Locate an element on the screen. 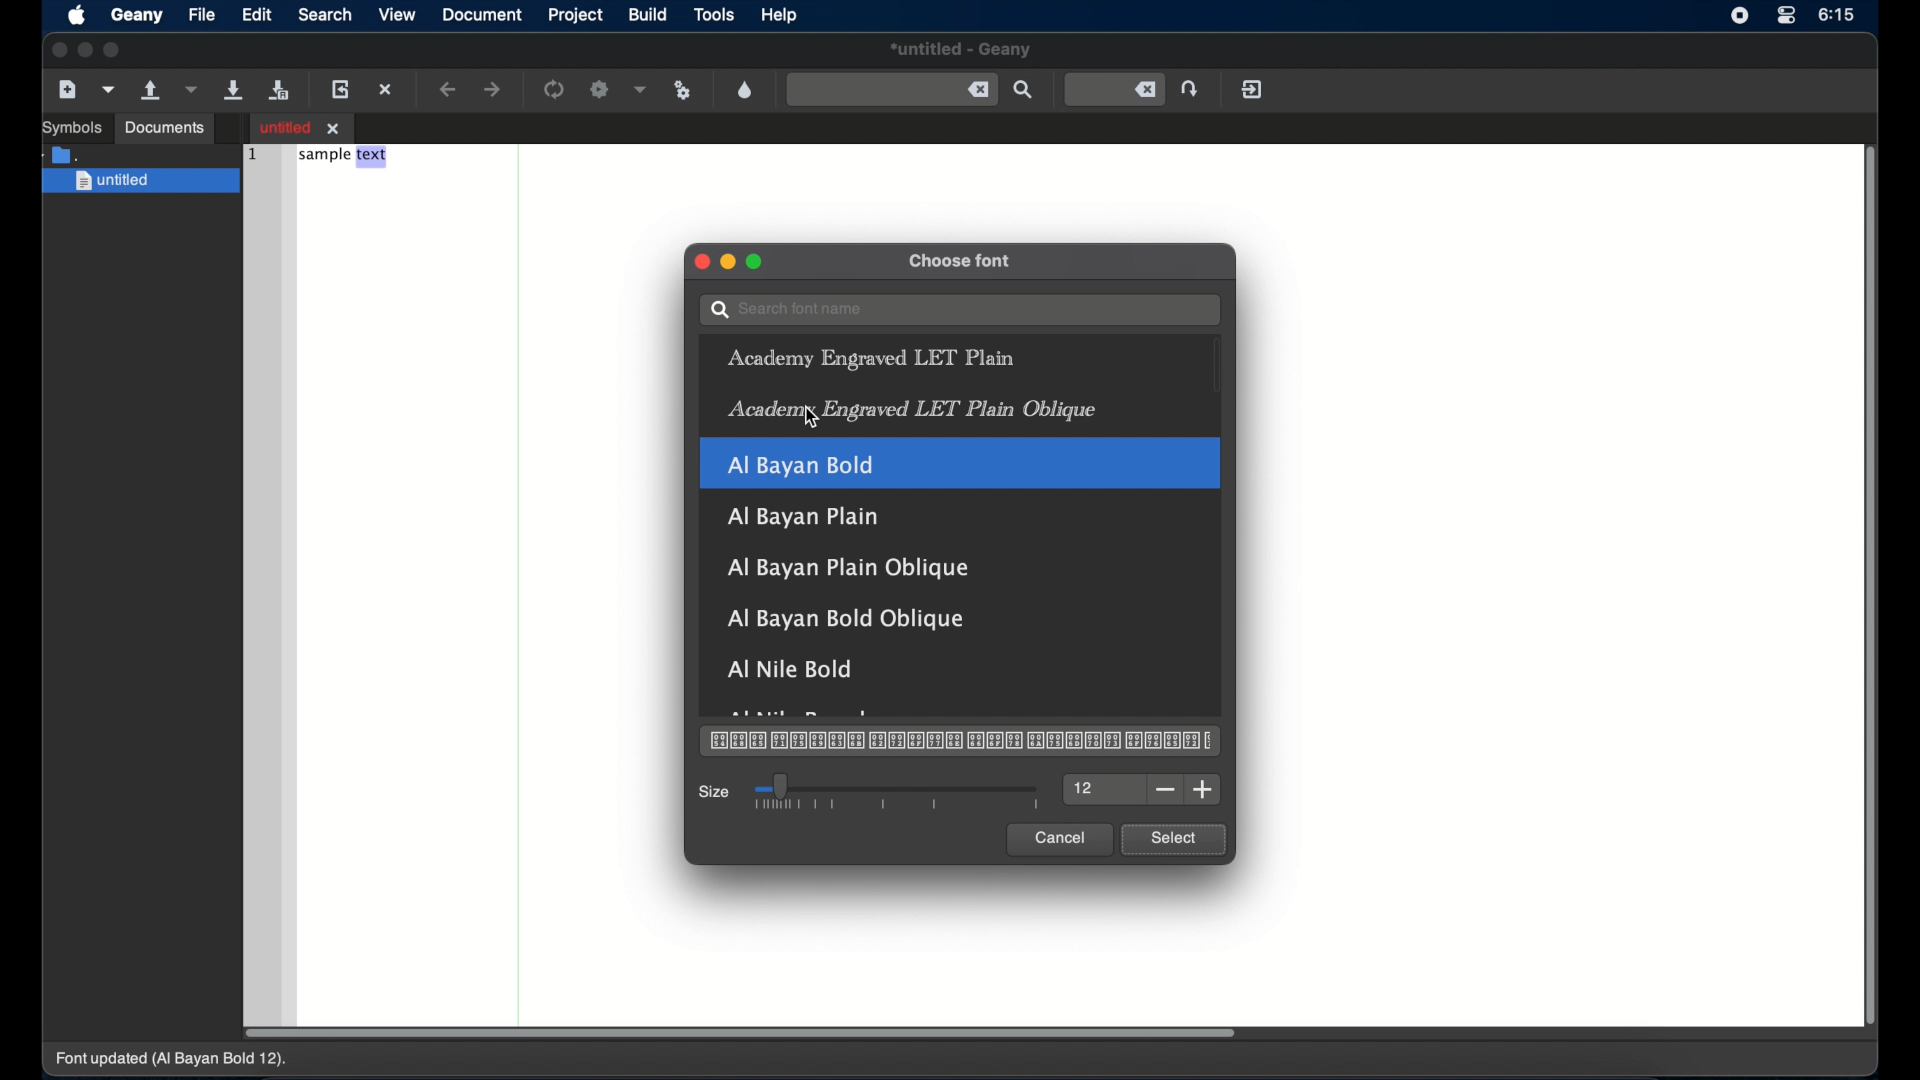 The height and width of the screenshot is (1080, 1920). scroll box is located at coordinates (1873, 589).